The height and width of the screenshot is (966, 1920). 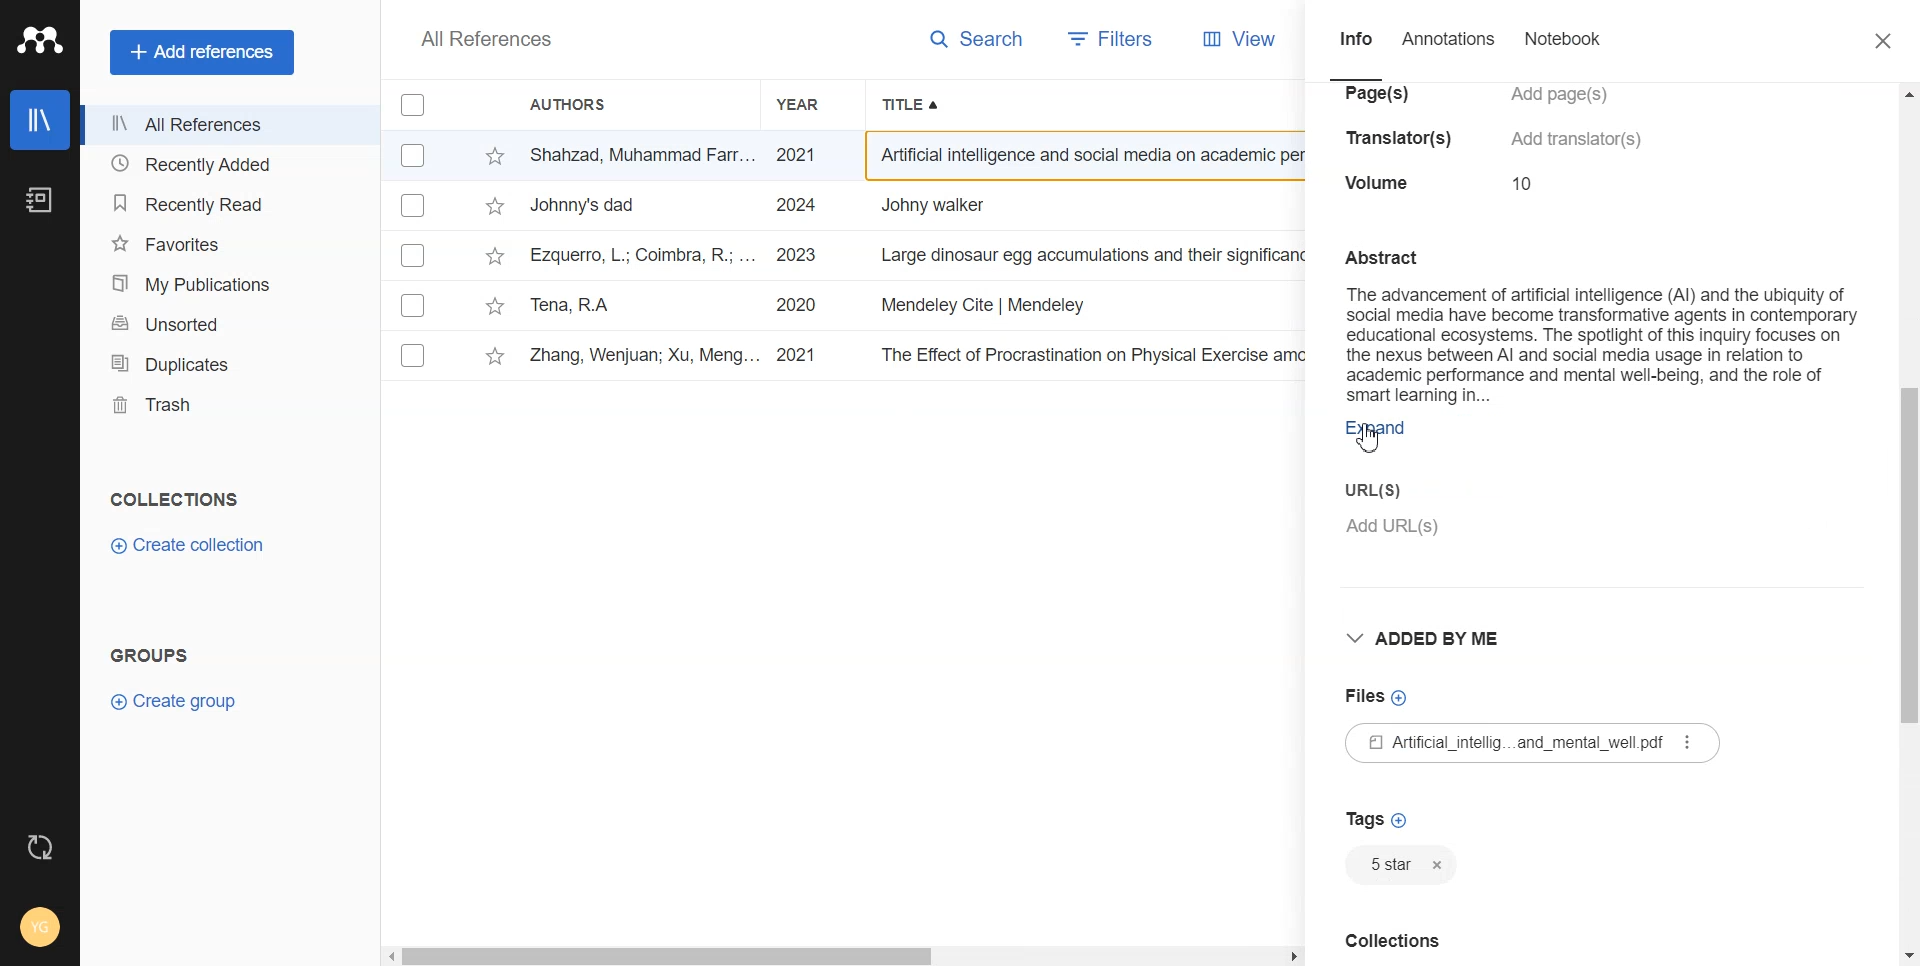 What do you see at coordinates (1363, 39) in the screenshot?
I see `Info` at bounding box center [1363, 39].